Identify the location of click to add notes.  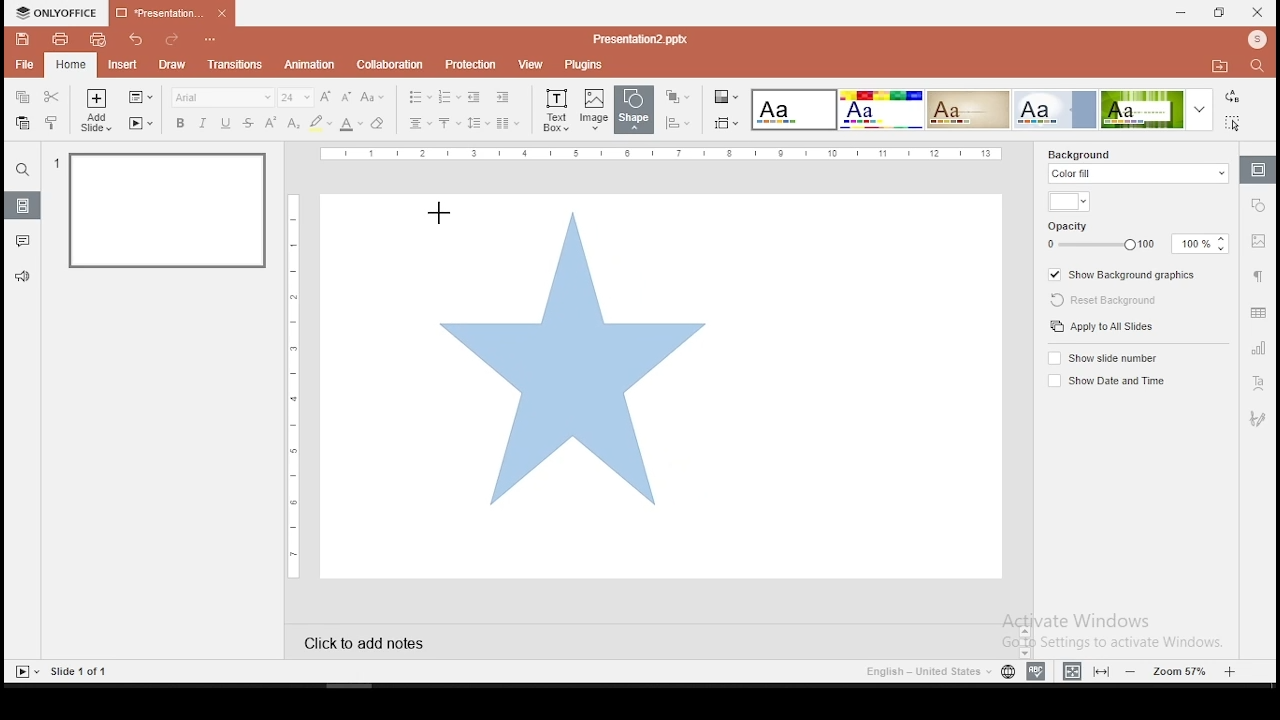
(382, 641).